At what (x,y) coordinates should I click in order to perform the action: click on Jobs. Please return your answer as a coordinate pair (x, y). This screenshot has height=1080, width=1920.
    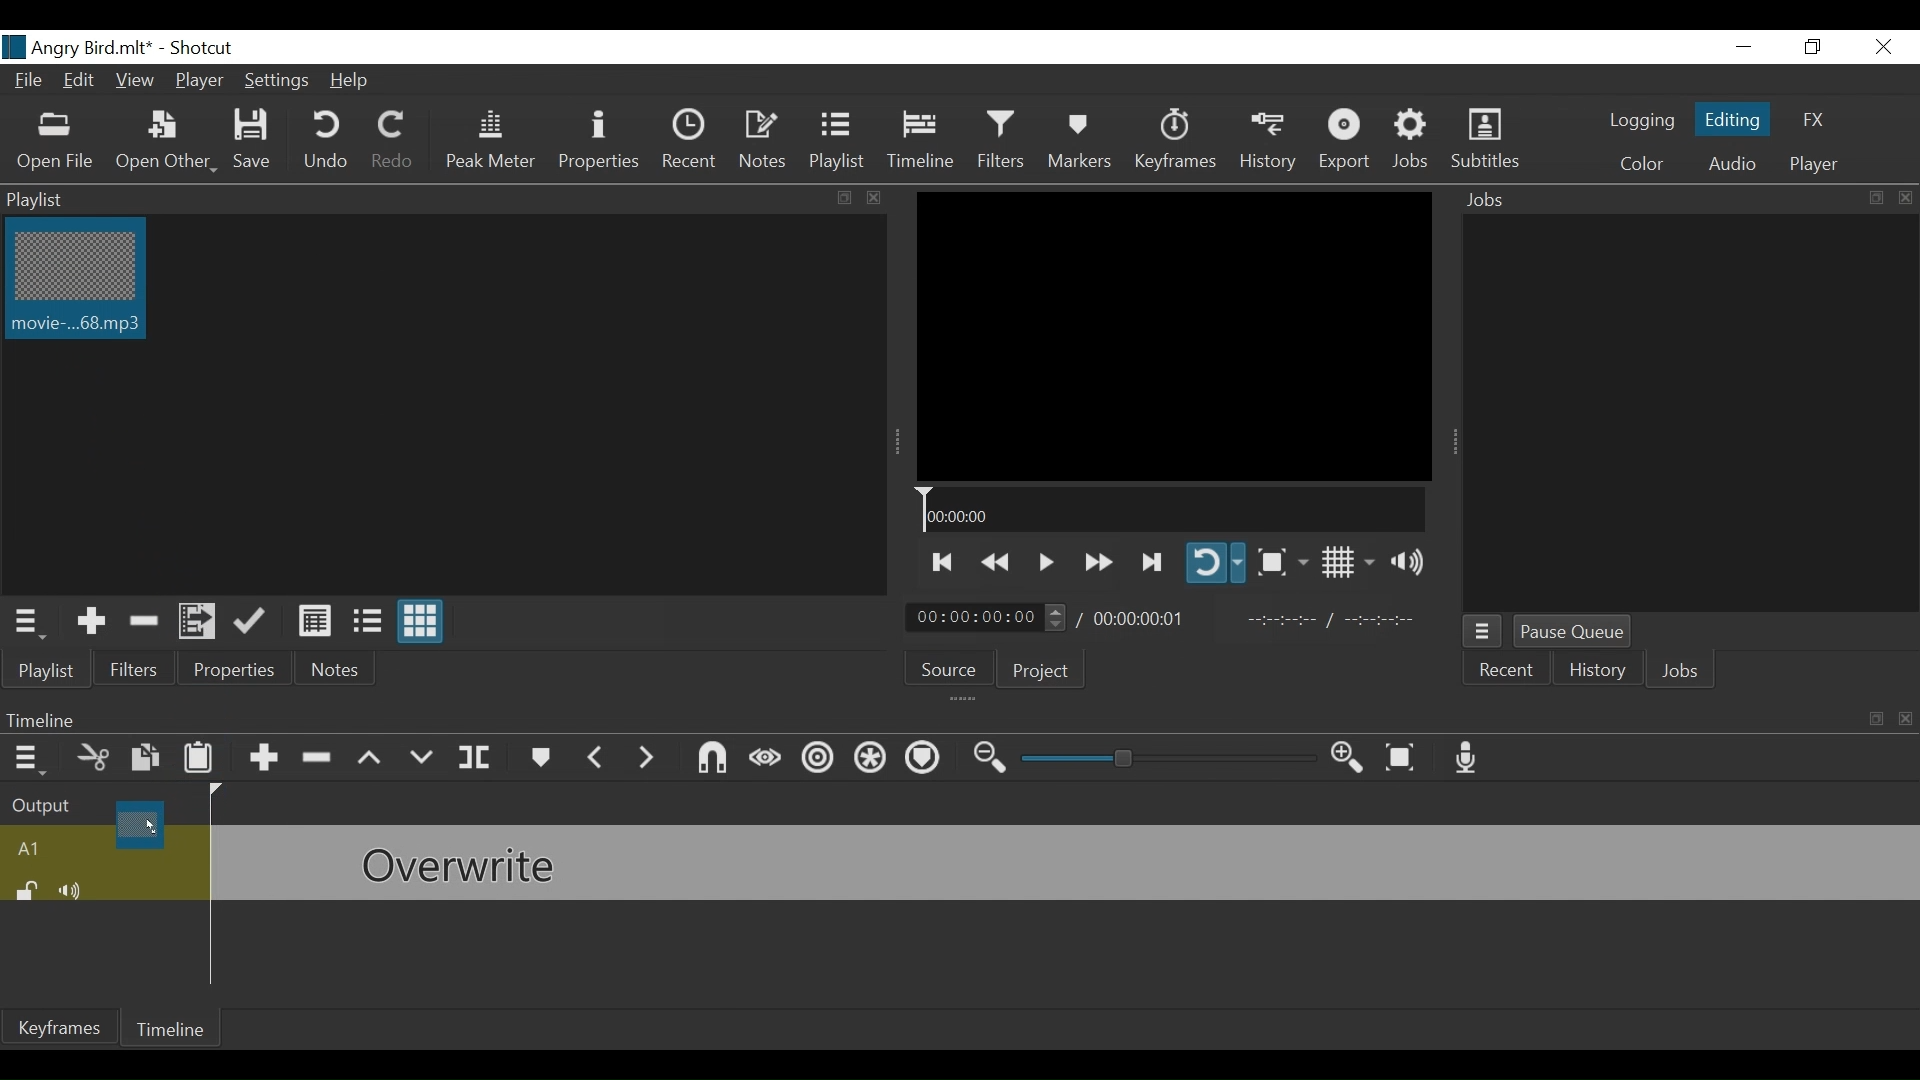
    Looking at the image, I should click on (1414, 142).